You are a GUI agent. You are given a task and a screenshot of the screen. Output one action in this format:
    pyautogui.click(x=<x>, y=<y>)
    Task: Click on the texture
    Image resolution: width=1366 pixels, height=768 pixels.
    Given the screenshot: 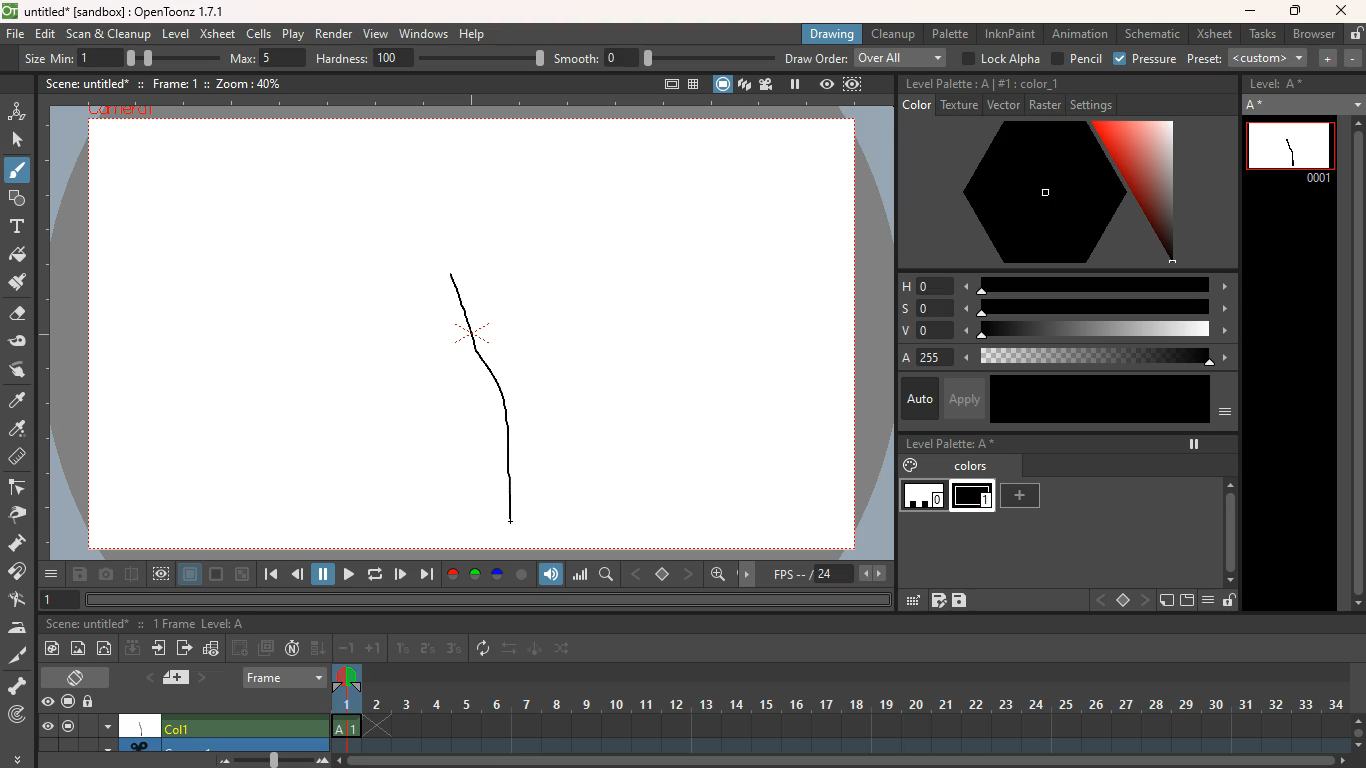 What is the action you would take?
    pyautogui.click(x=959, y=106)
    